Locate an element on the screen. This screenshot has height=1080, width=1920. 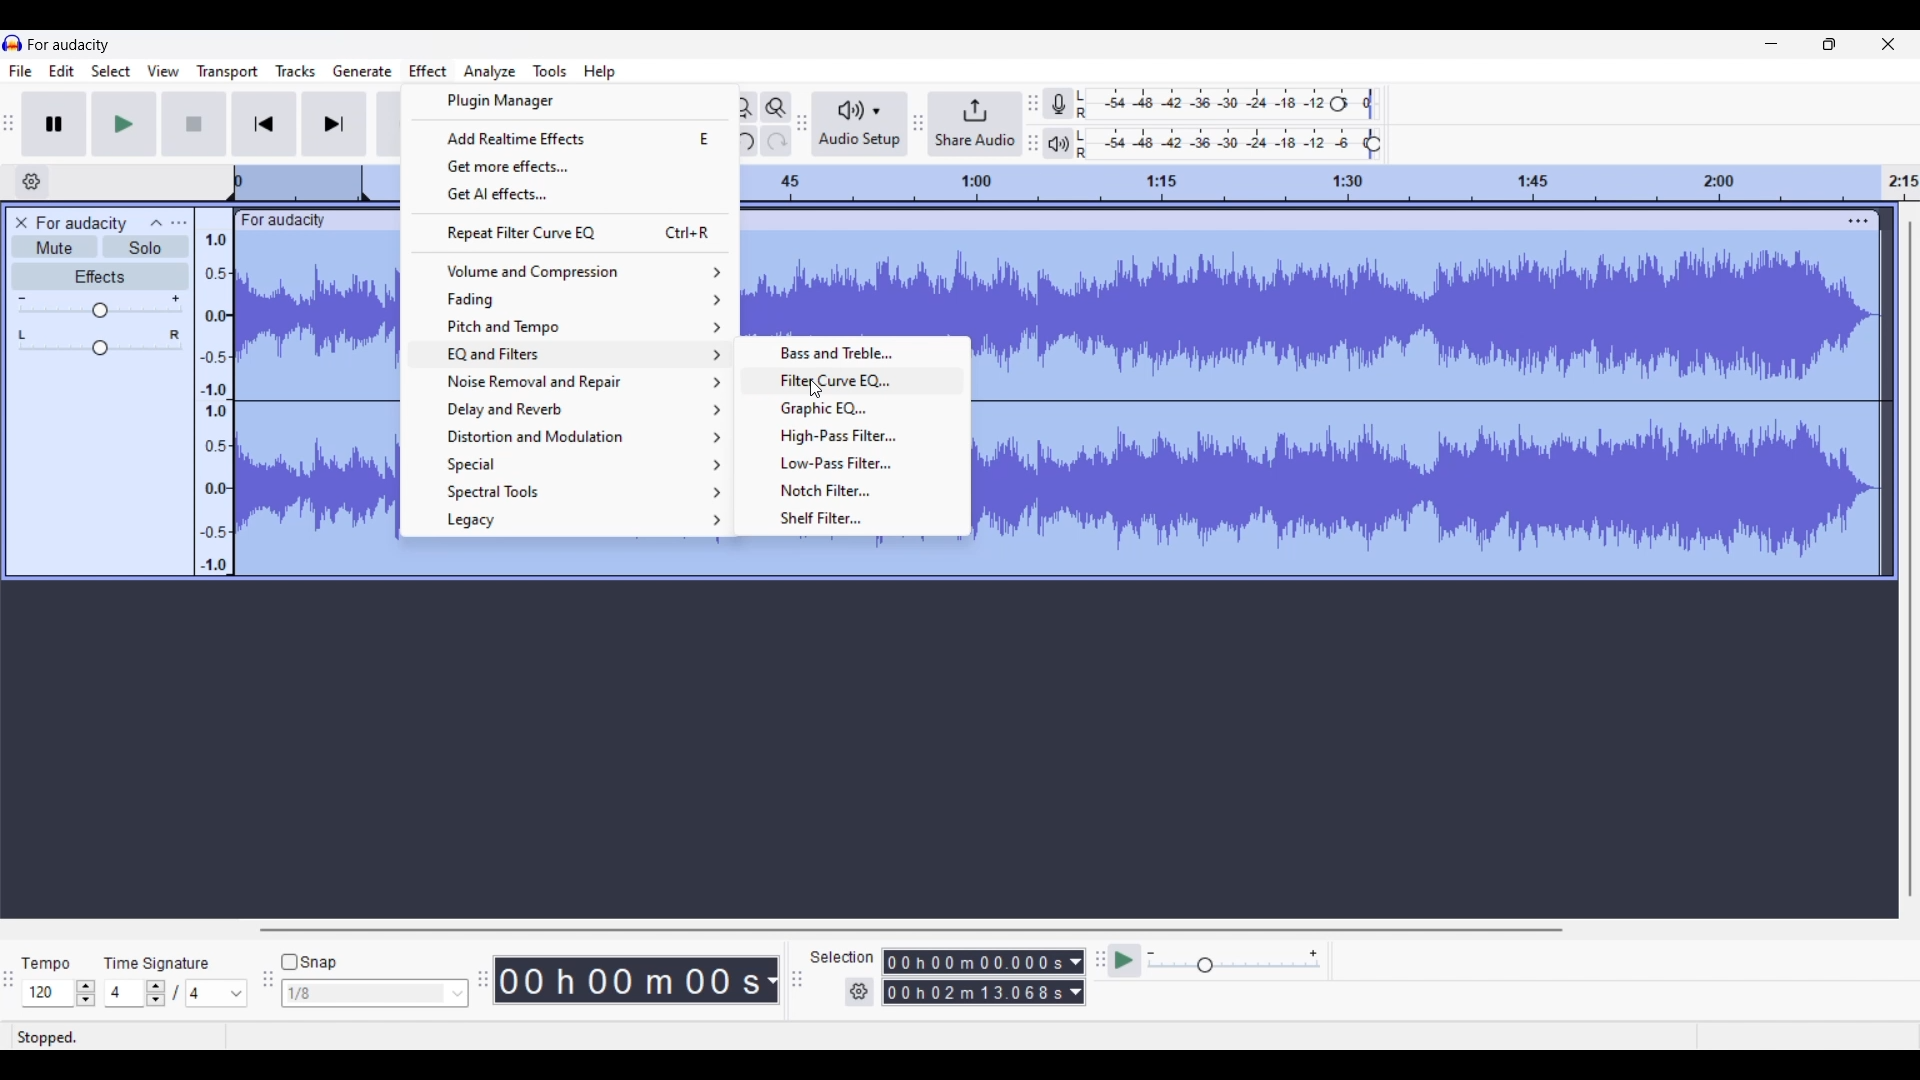
Shelf filter is located at coordinates (856, 519).